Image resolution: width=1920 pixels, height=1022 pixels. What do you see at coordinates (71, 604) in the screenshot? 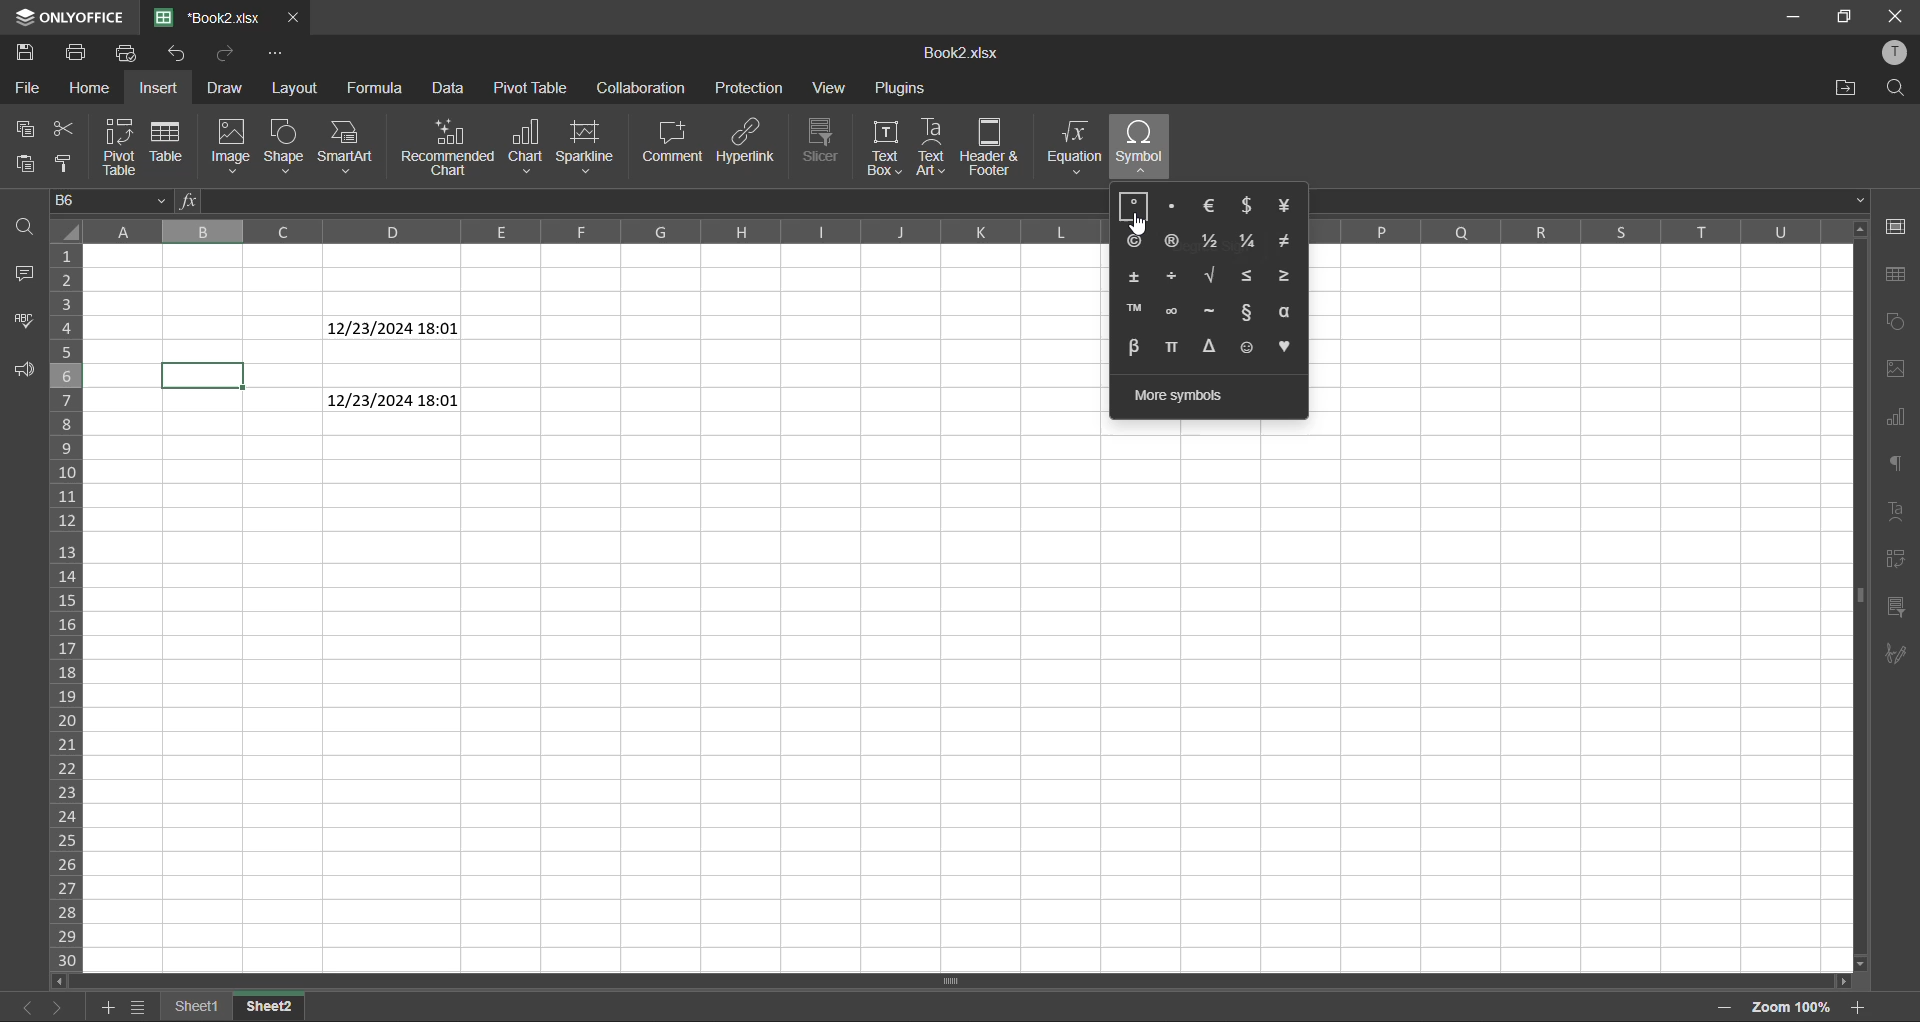
I see `row numbers` at bounding box center [71, 604].